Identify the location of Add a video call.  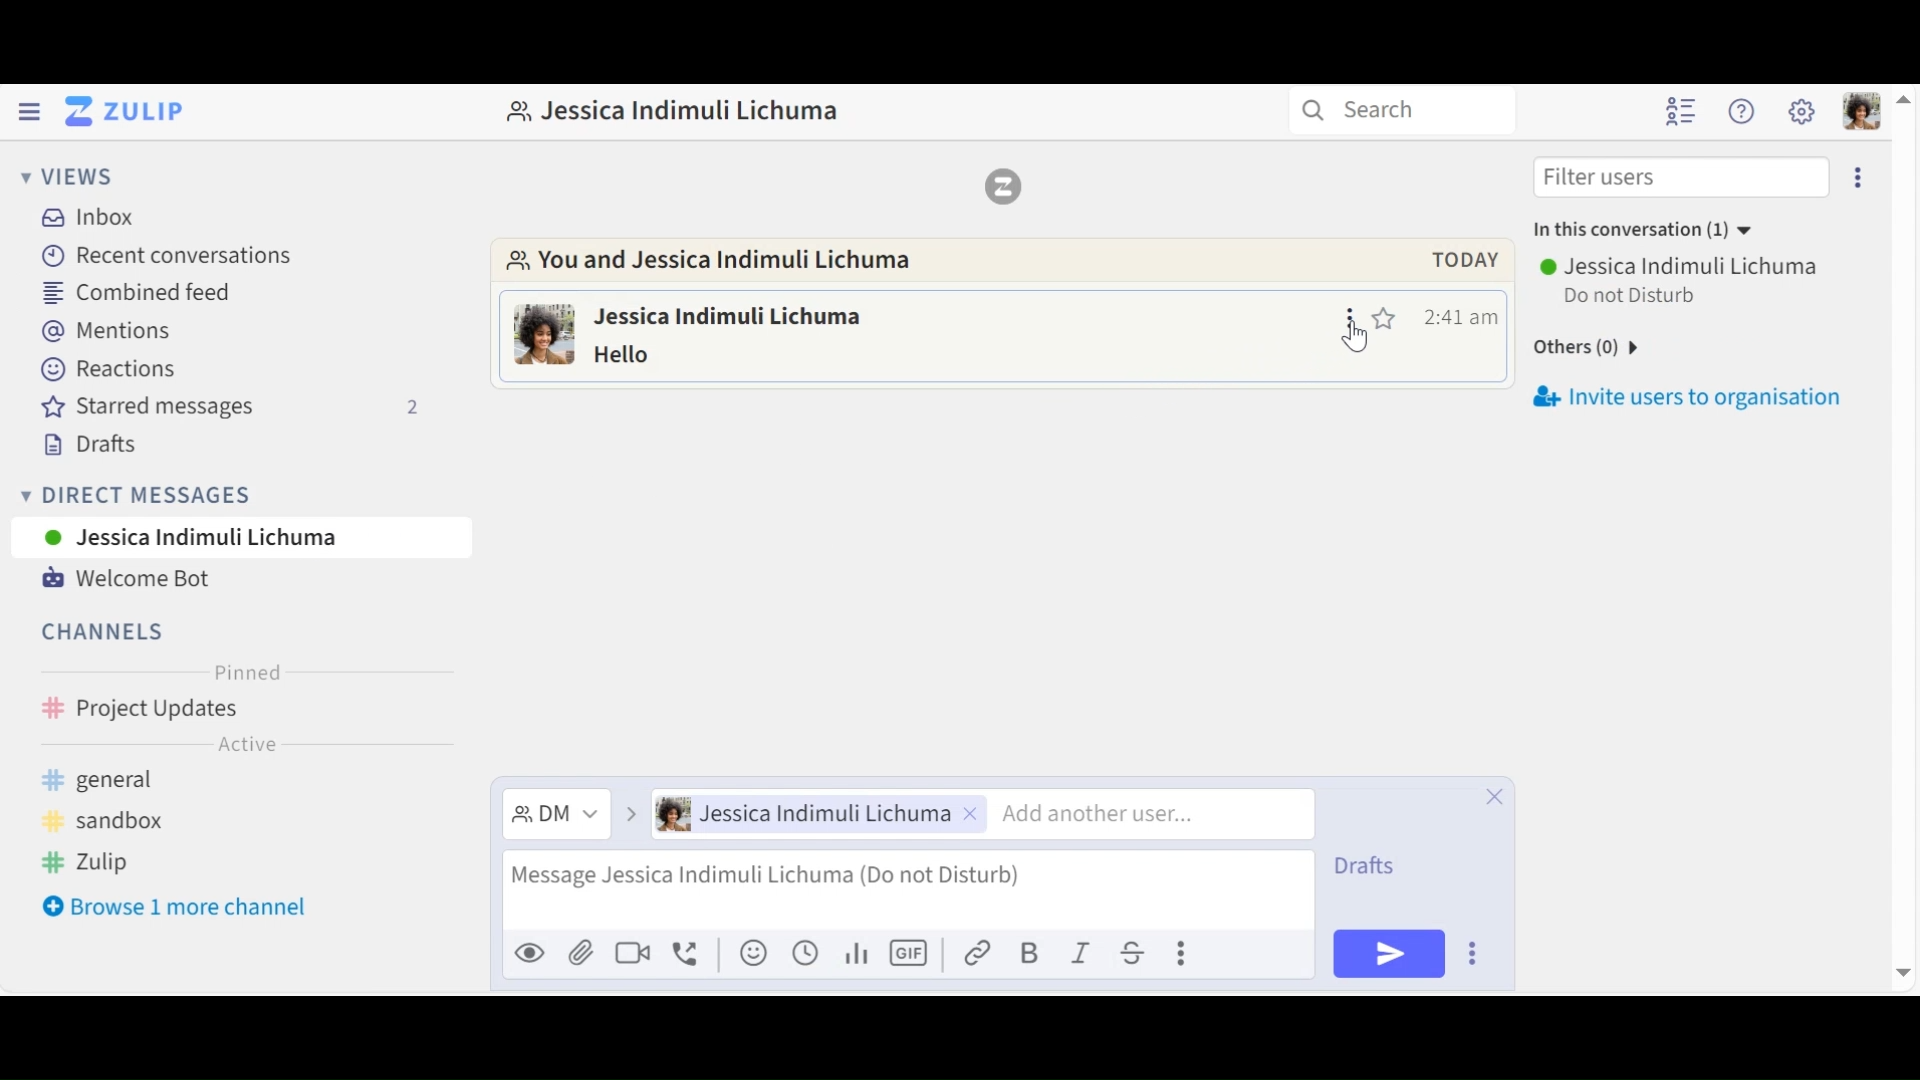
(632, 956).